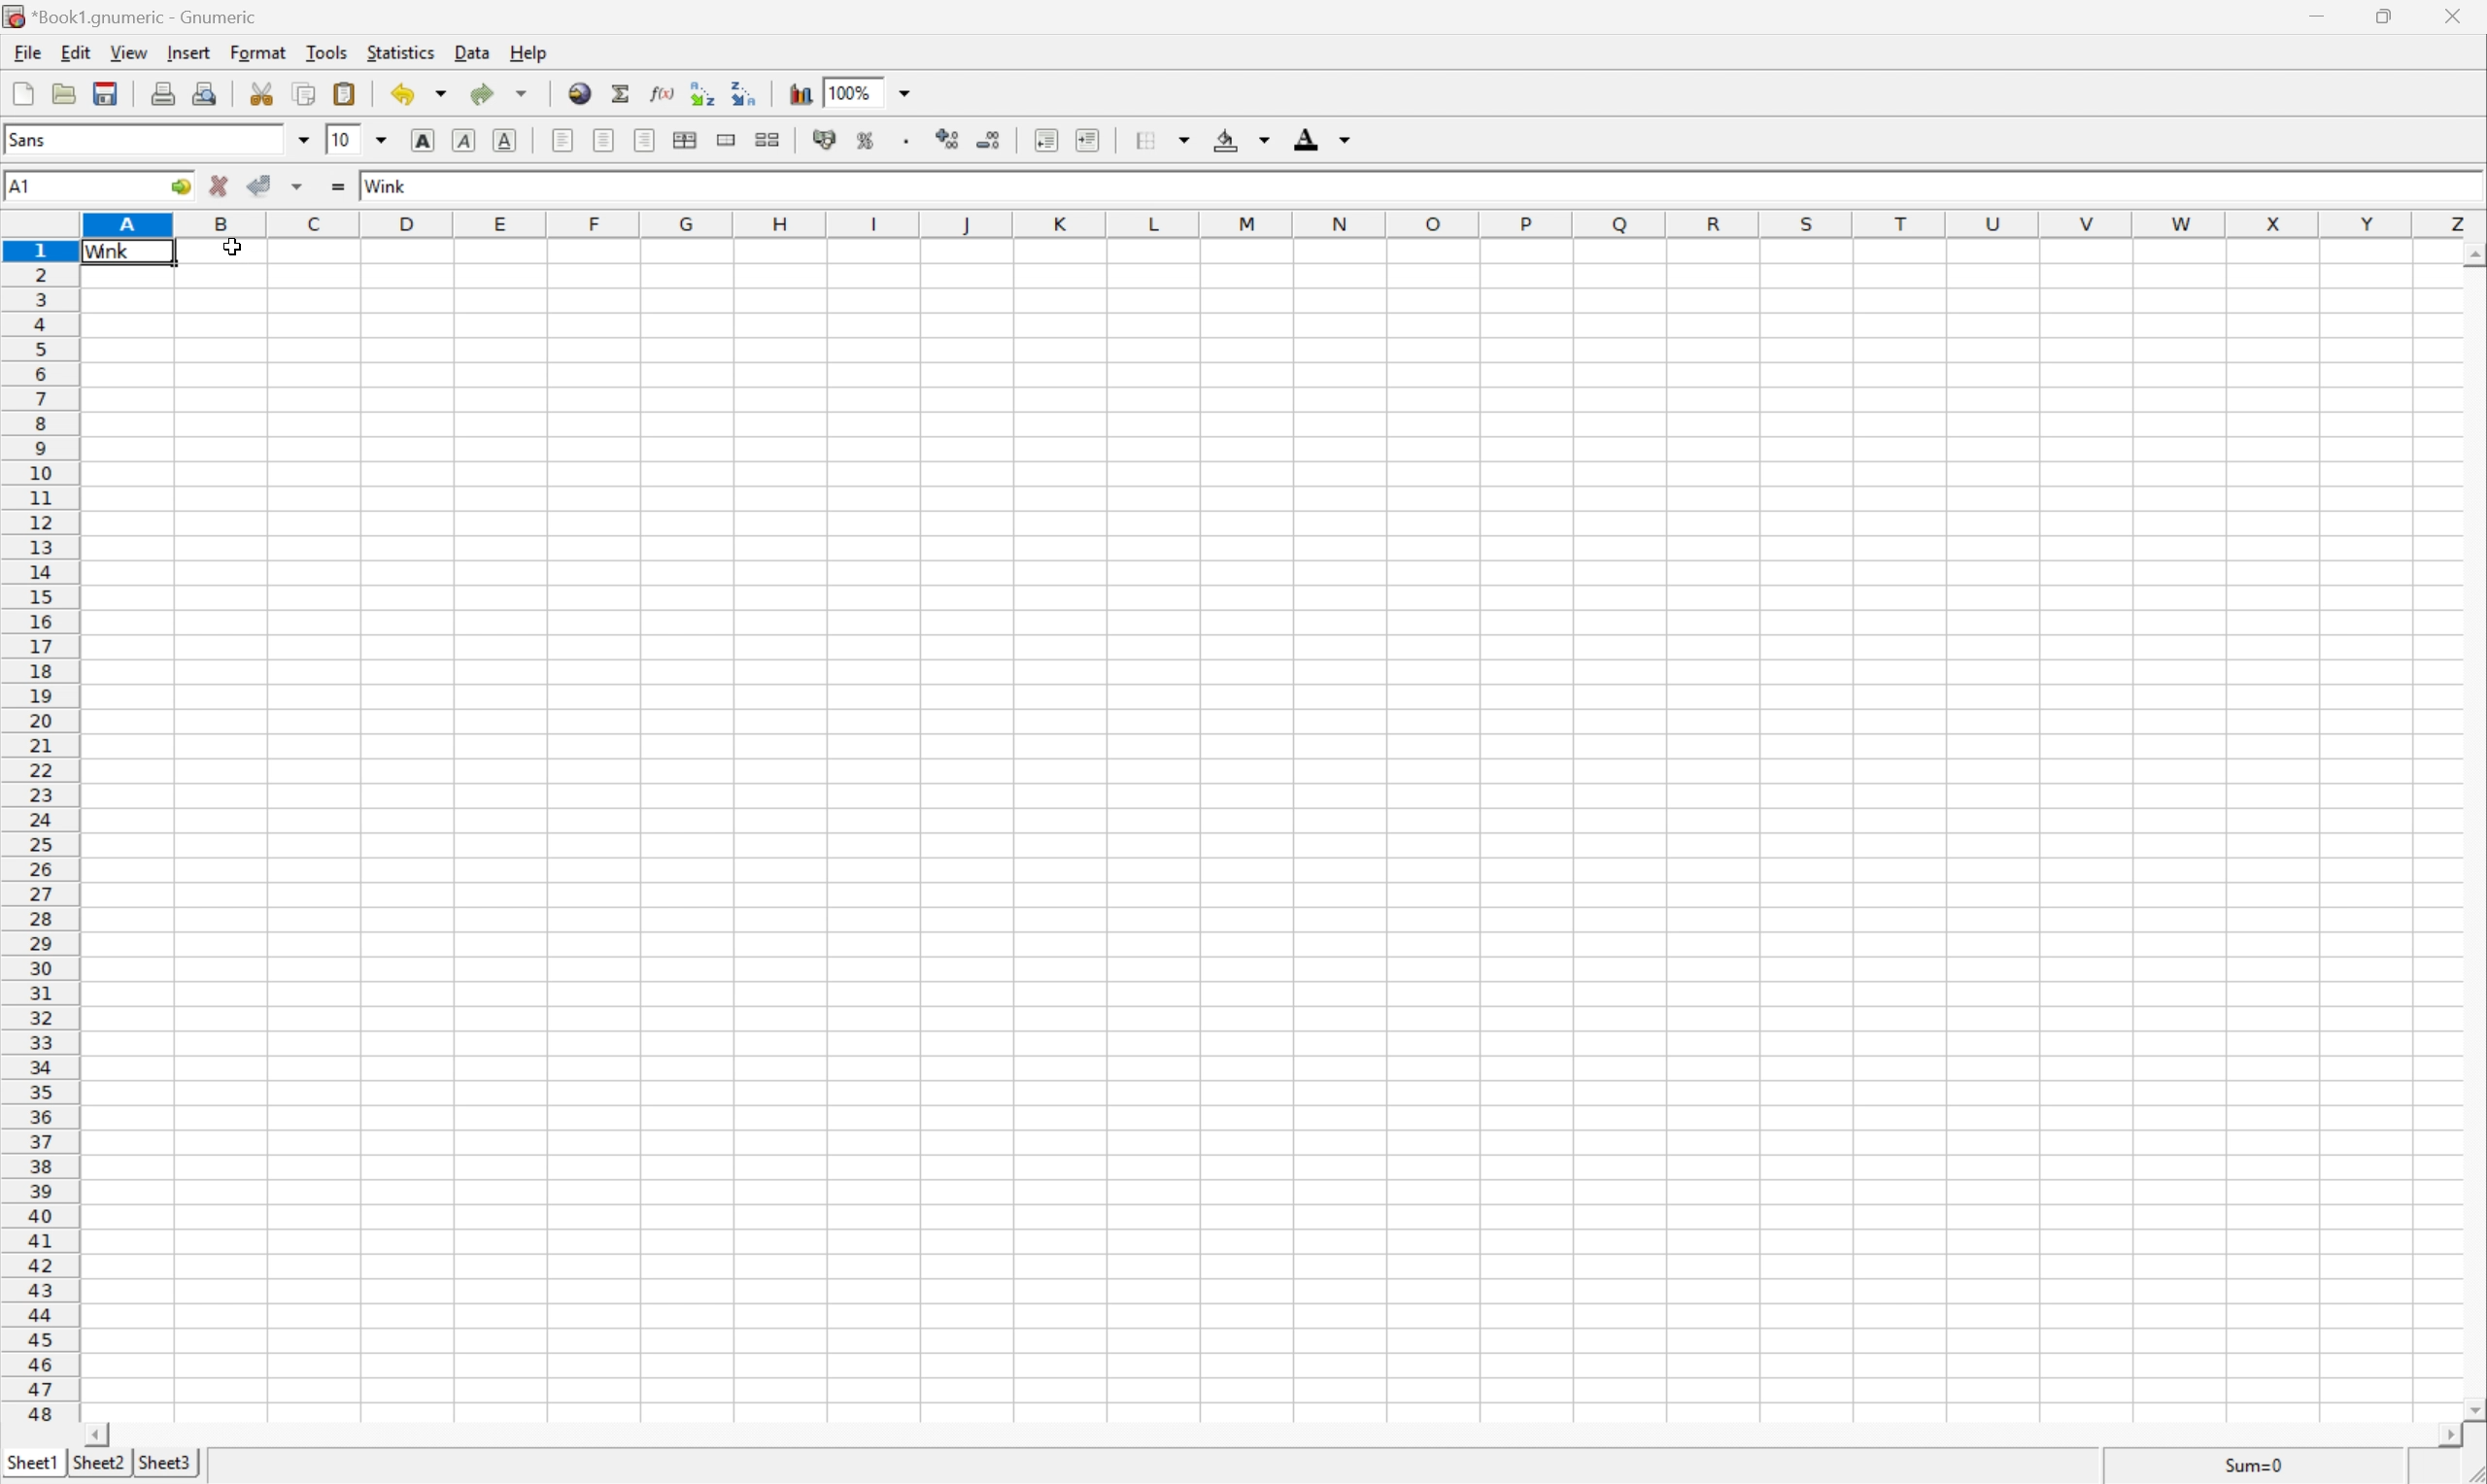 This screenshot has width=2487, height=1484. What do you see at coordinates (2471, 1410) in the screenshot?
I see `scroll down` at bounding box center [2471, 1410].